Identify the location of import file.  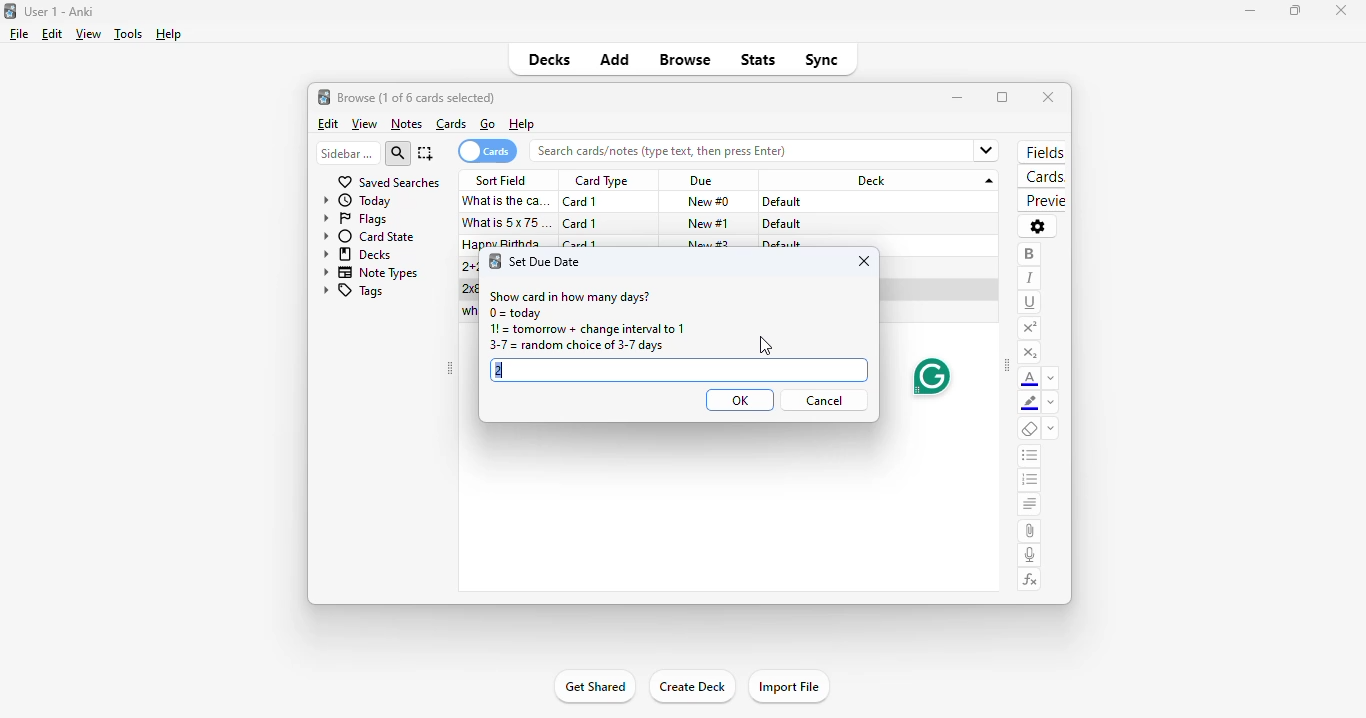
(789, 686).